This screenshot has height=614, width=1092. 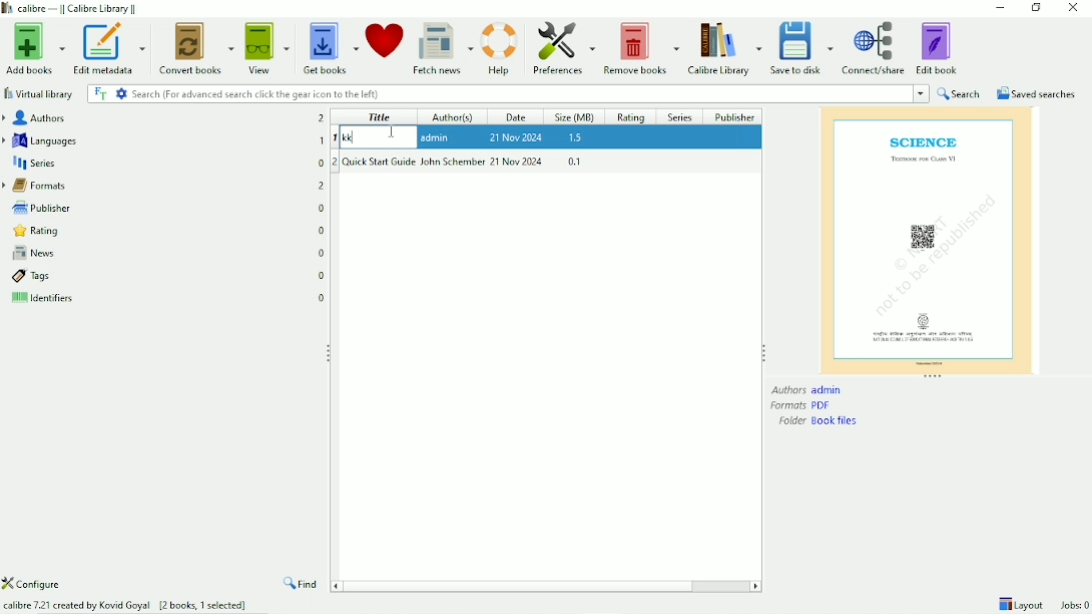 I want to click on Saved searches, so click(x=1035, y=93).